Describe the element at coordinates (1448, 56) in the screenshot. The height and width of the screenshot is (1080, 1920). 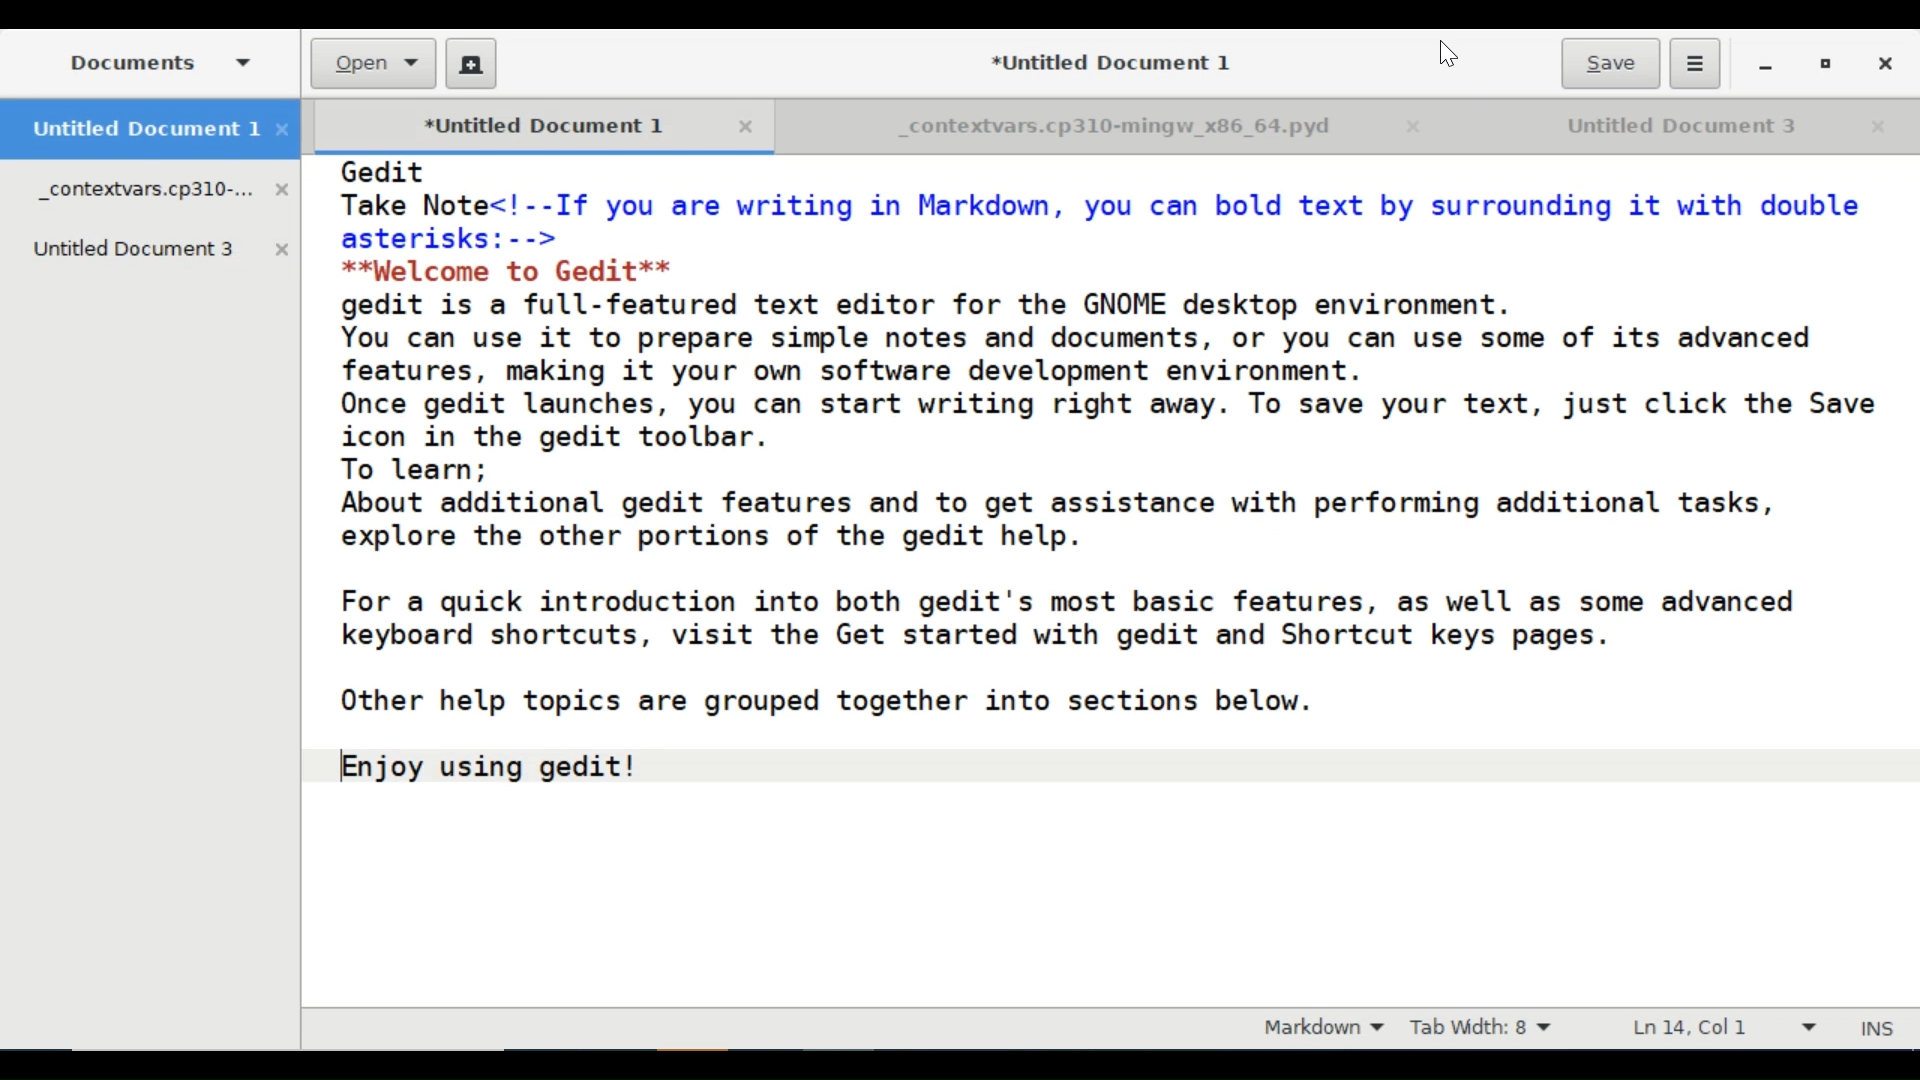
I see `Cursor` at that location.